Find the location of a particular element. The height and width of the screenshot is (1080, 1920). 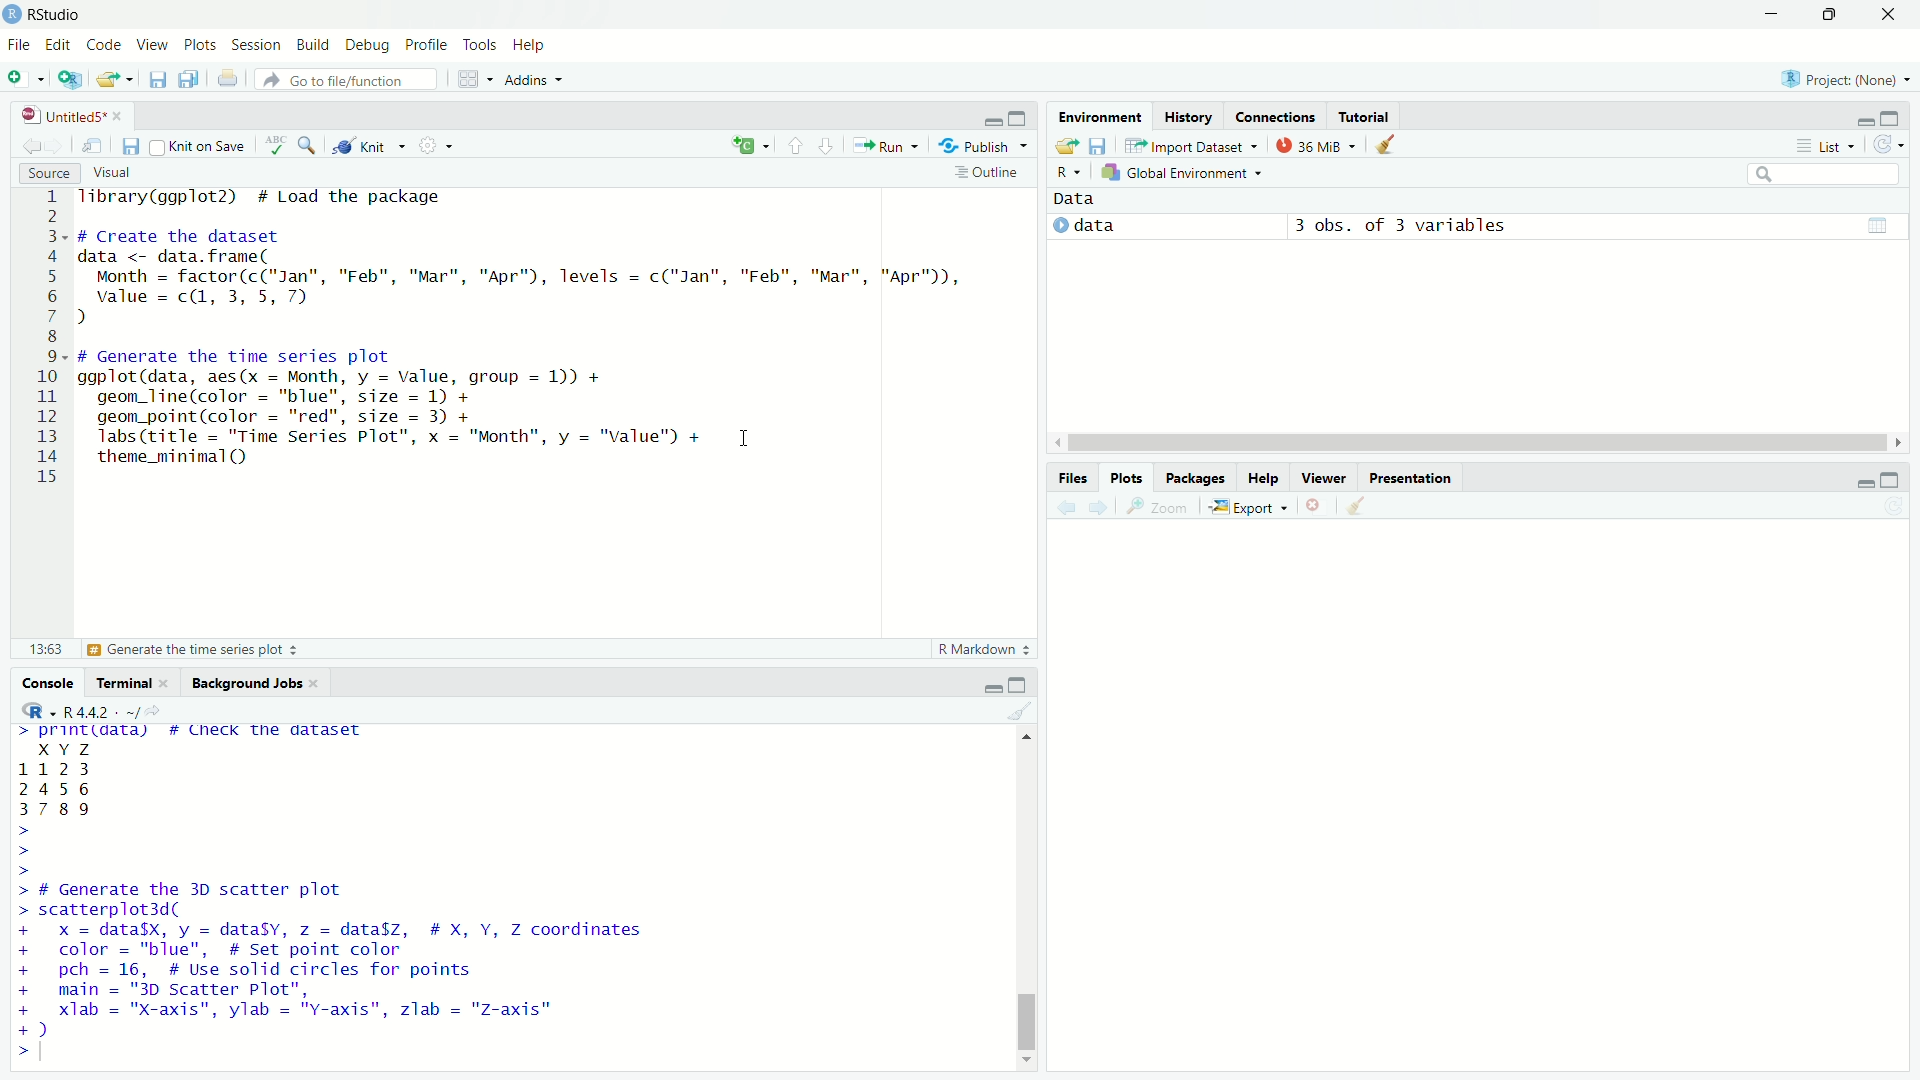

go forward to next source location is located at coordinates (55, 145).